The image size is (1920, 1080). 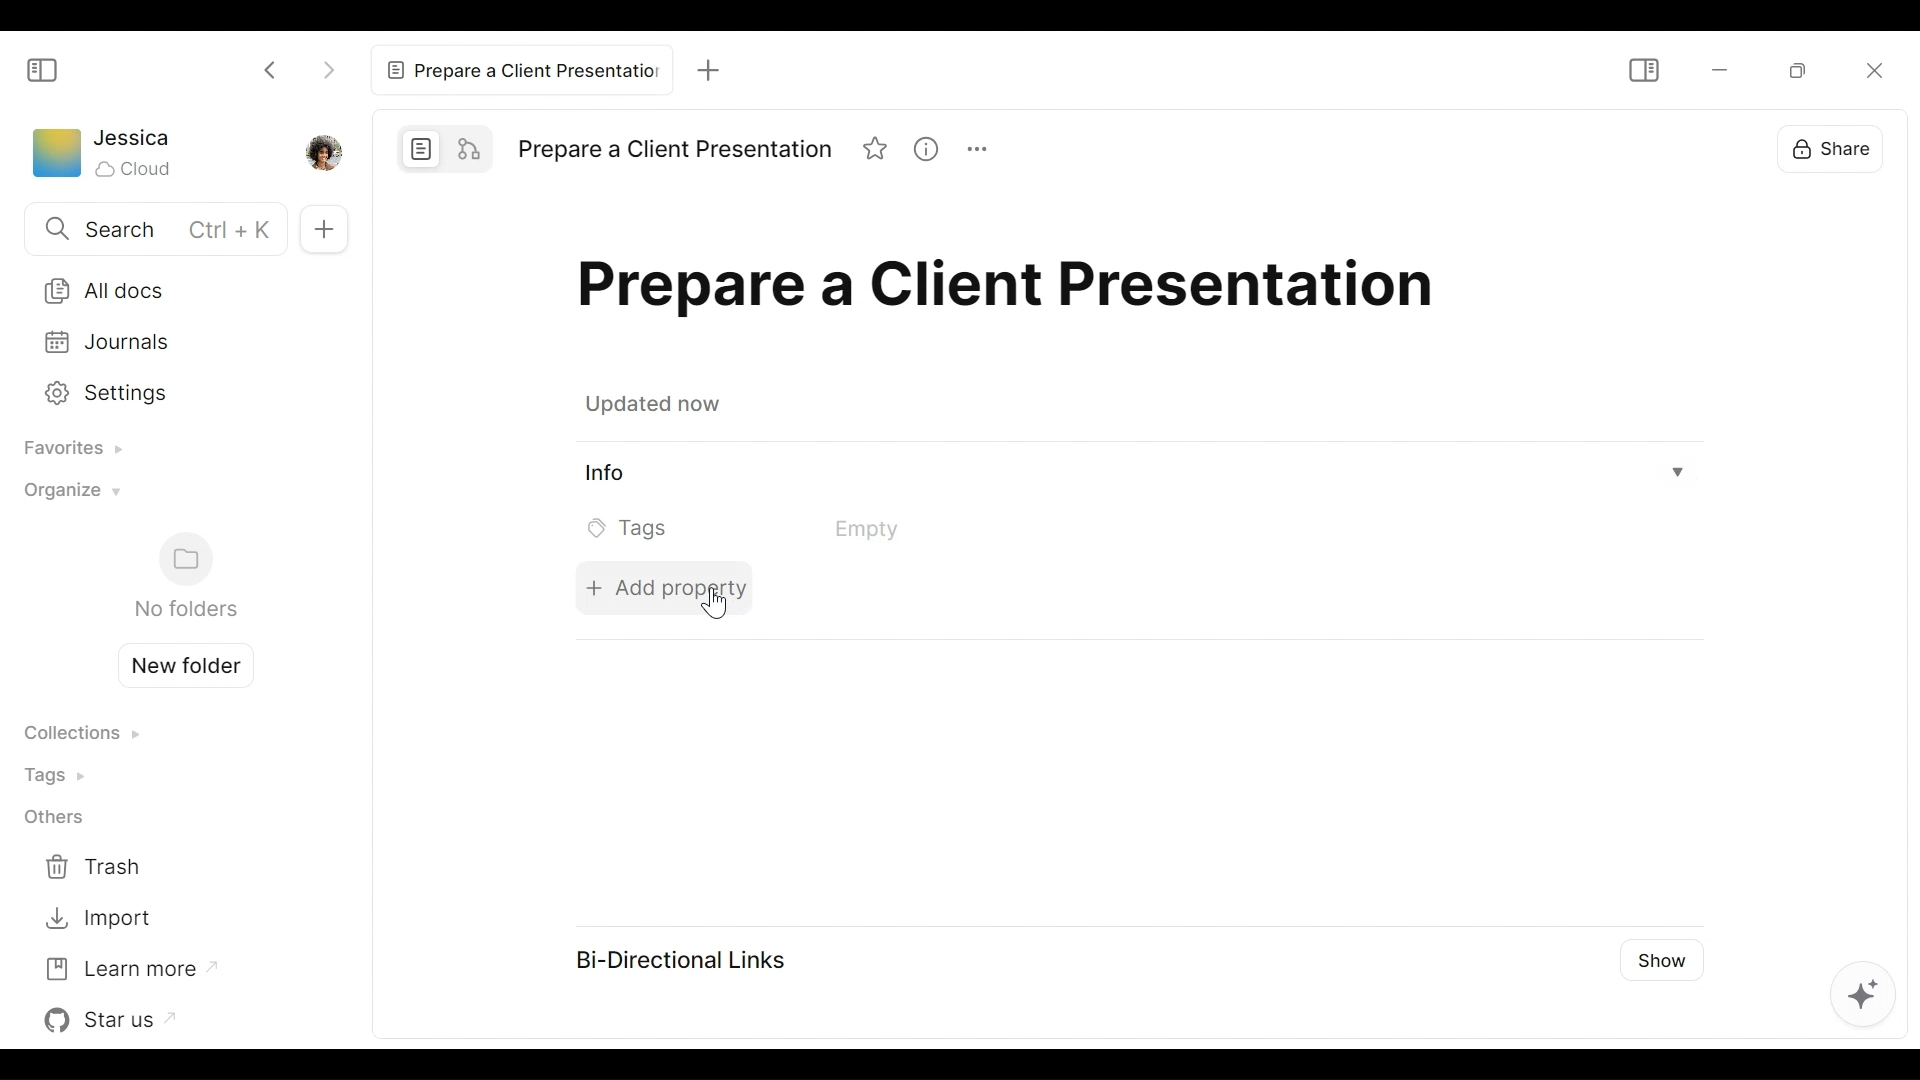 I want to click on Favorite, so click(x=877, y=151).